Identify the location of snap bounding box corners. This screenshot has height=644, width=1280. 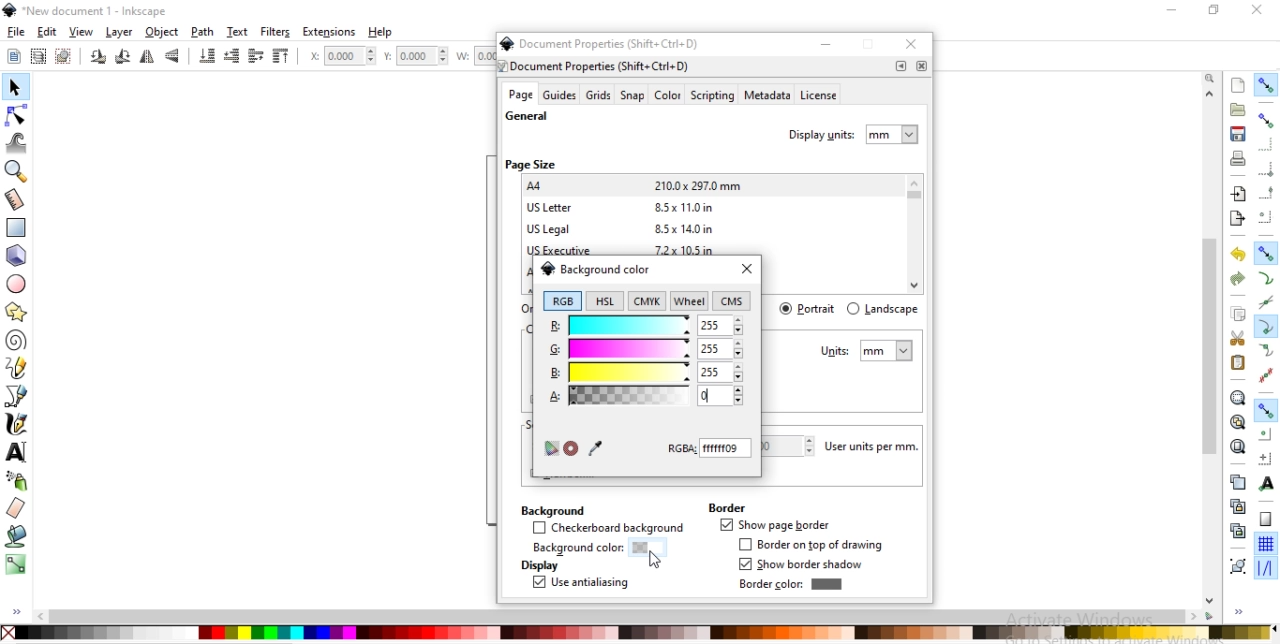
(1266, 169).